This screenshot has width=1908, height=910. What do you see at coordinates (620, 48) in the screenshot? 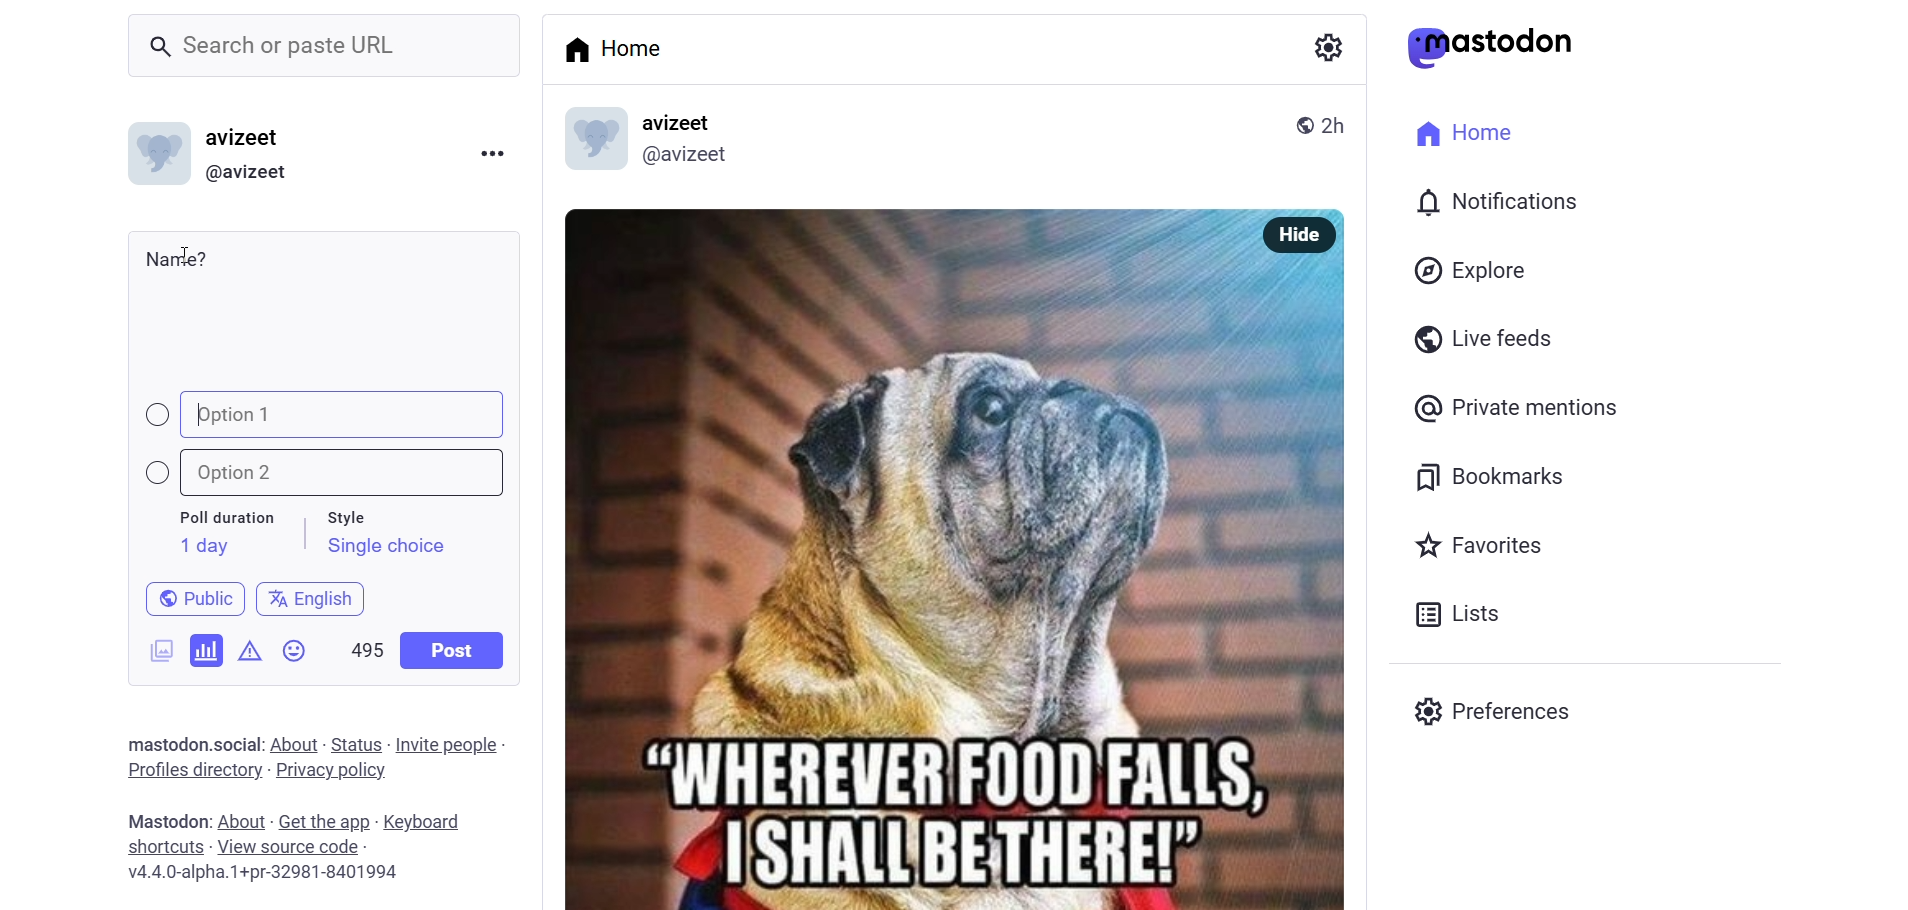
I see `home` at bounding box center [620, 48].